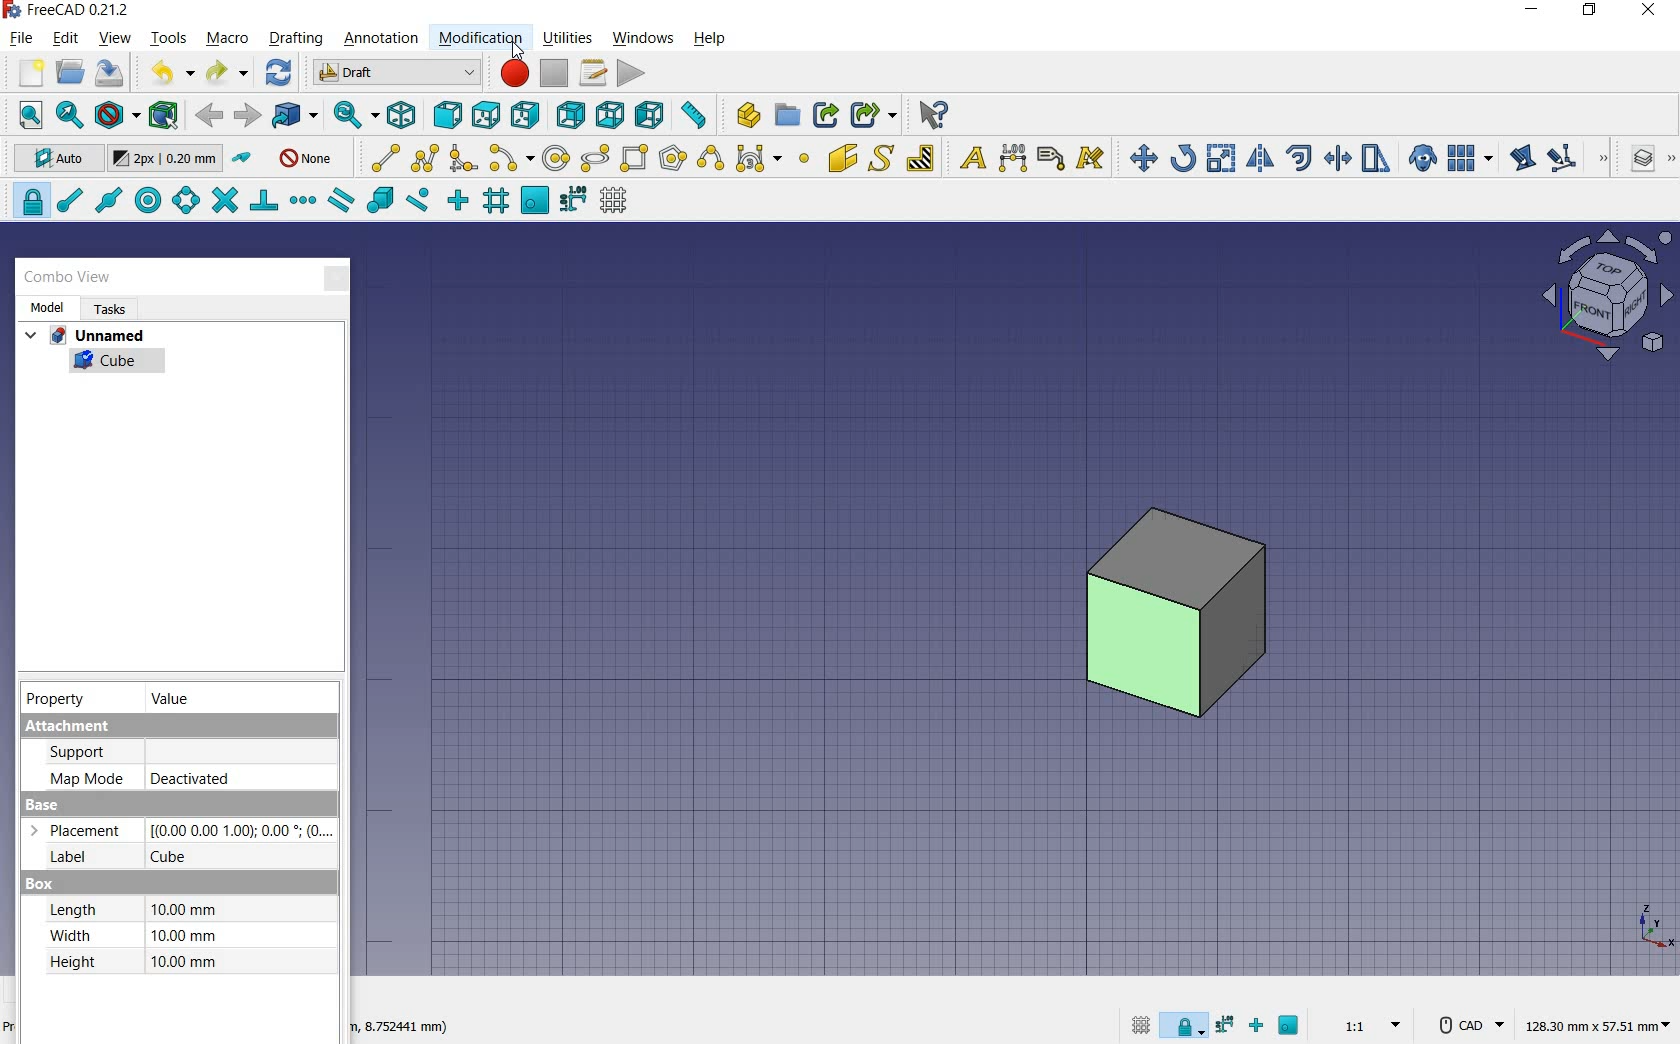 This screenshot has width=1680, height=1044. What do you see at coordinates (82, 831) in the screenshot?
I see `Placement` at bounding box center [82, 831].